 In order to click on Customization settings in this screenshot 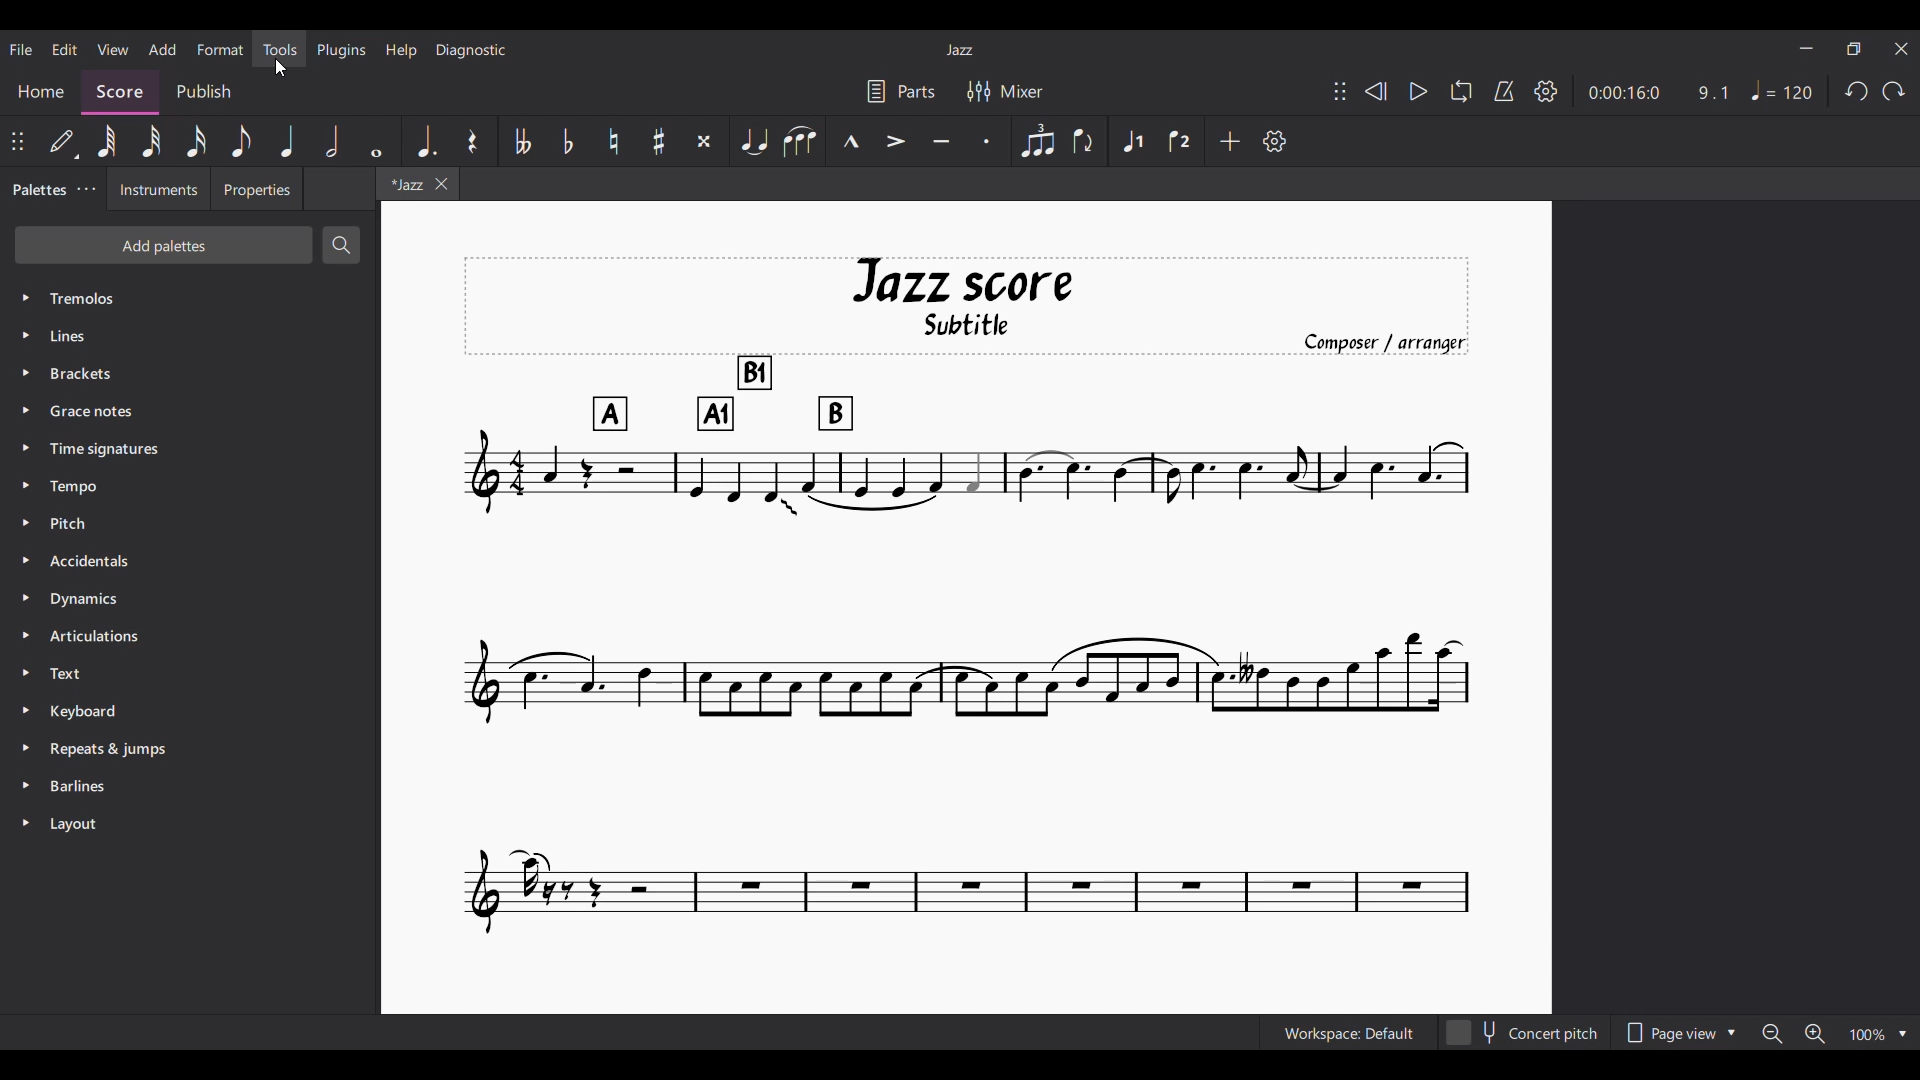, I will do `click(1274, 141)`.